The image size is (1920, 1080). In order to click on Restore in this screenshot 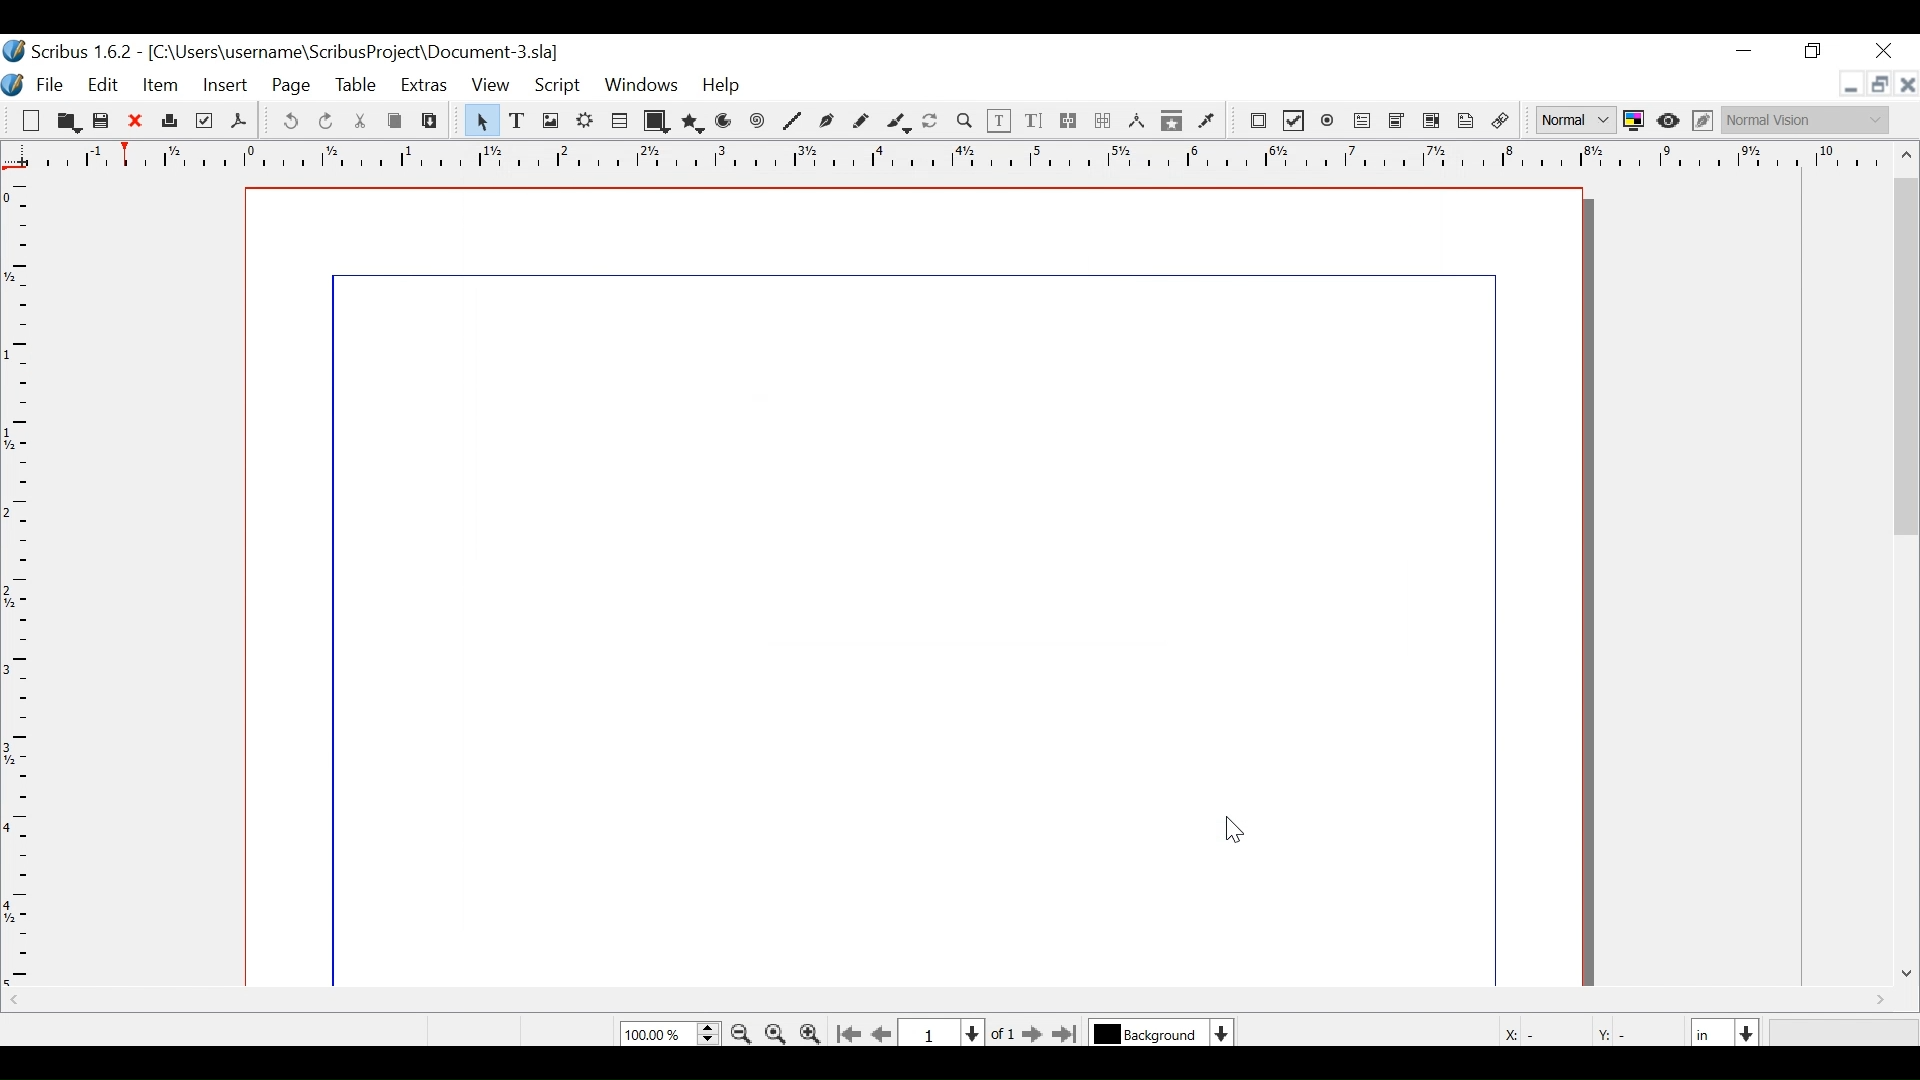, I will do `click(1877, 85)`.